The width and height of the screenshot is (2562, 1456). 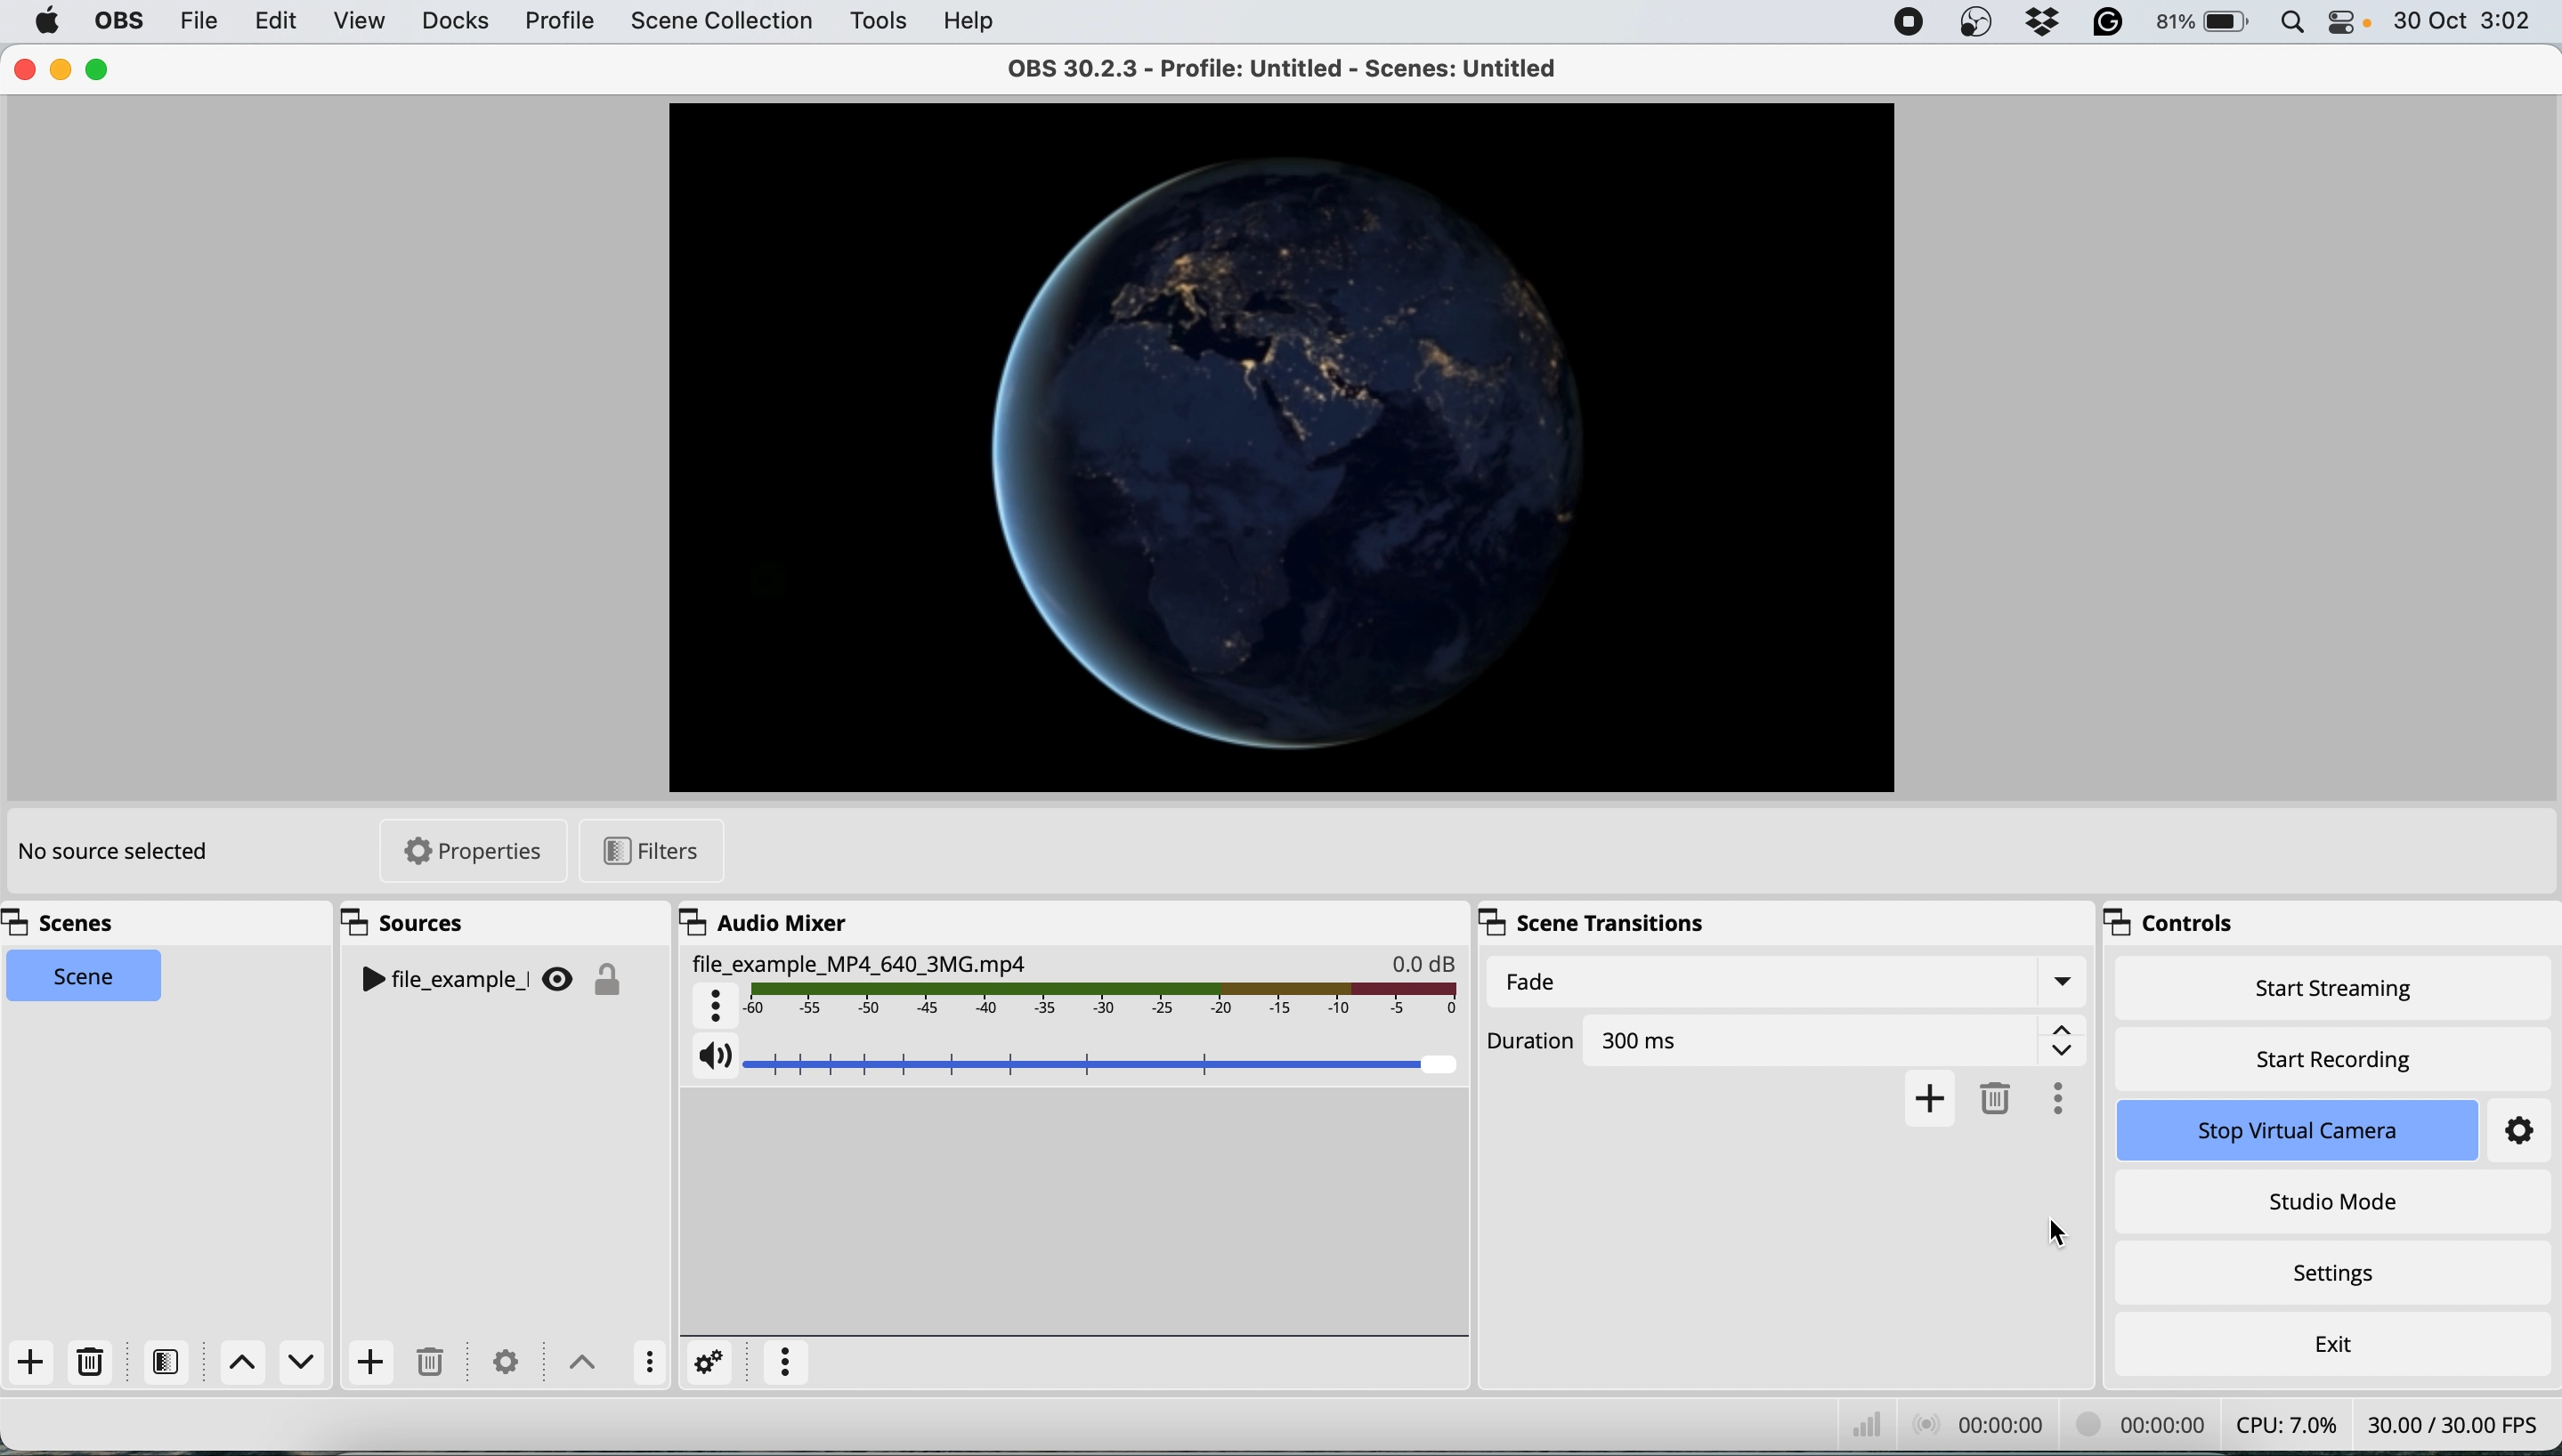 I want to click on view, so click(x=359, y=22).